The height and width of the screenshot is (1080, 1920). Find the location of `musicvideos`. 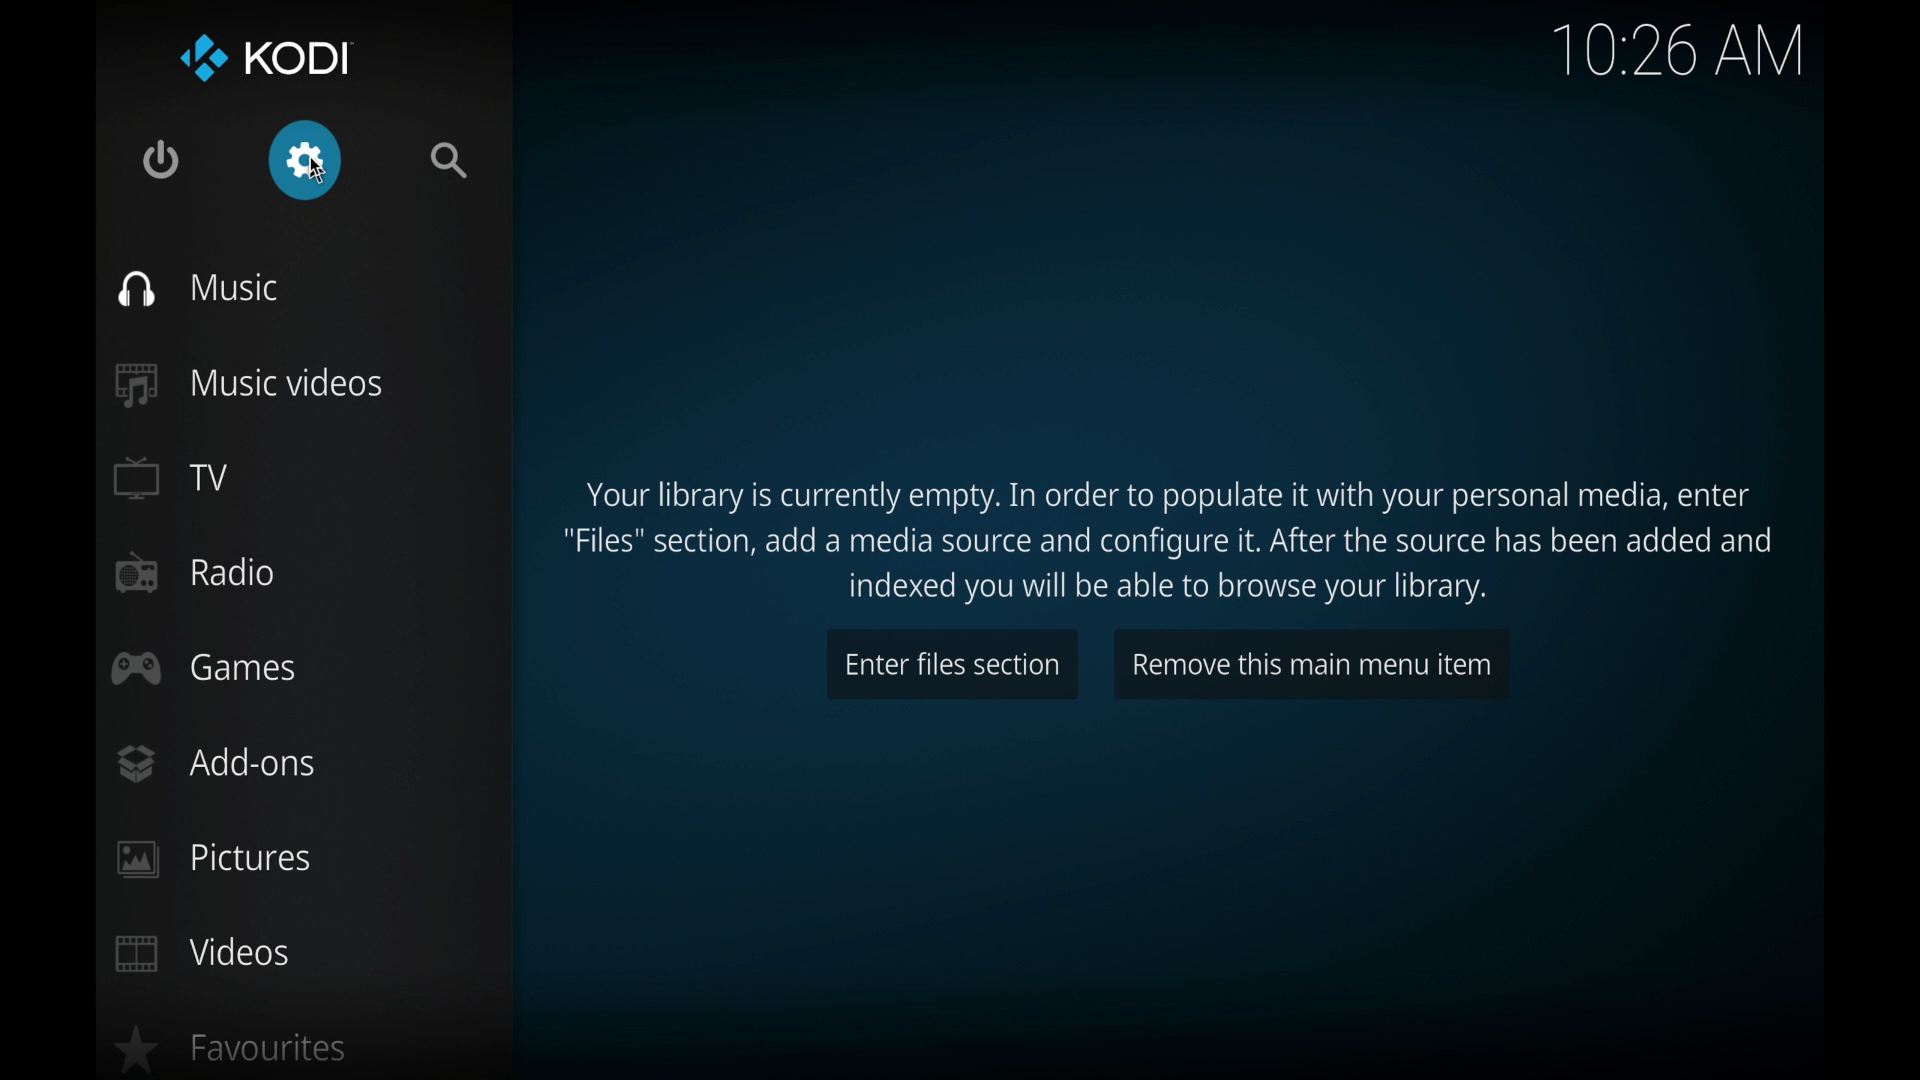

musicvideos is located at coordinates (247, 384).